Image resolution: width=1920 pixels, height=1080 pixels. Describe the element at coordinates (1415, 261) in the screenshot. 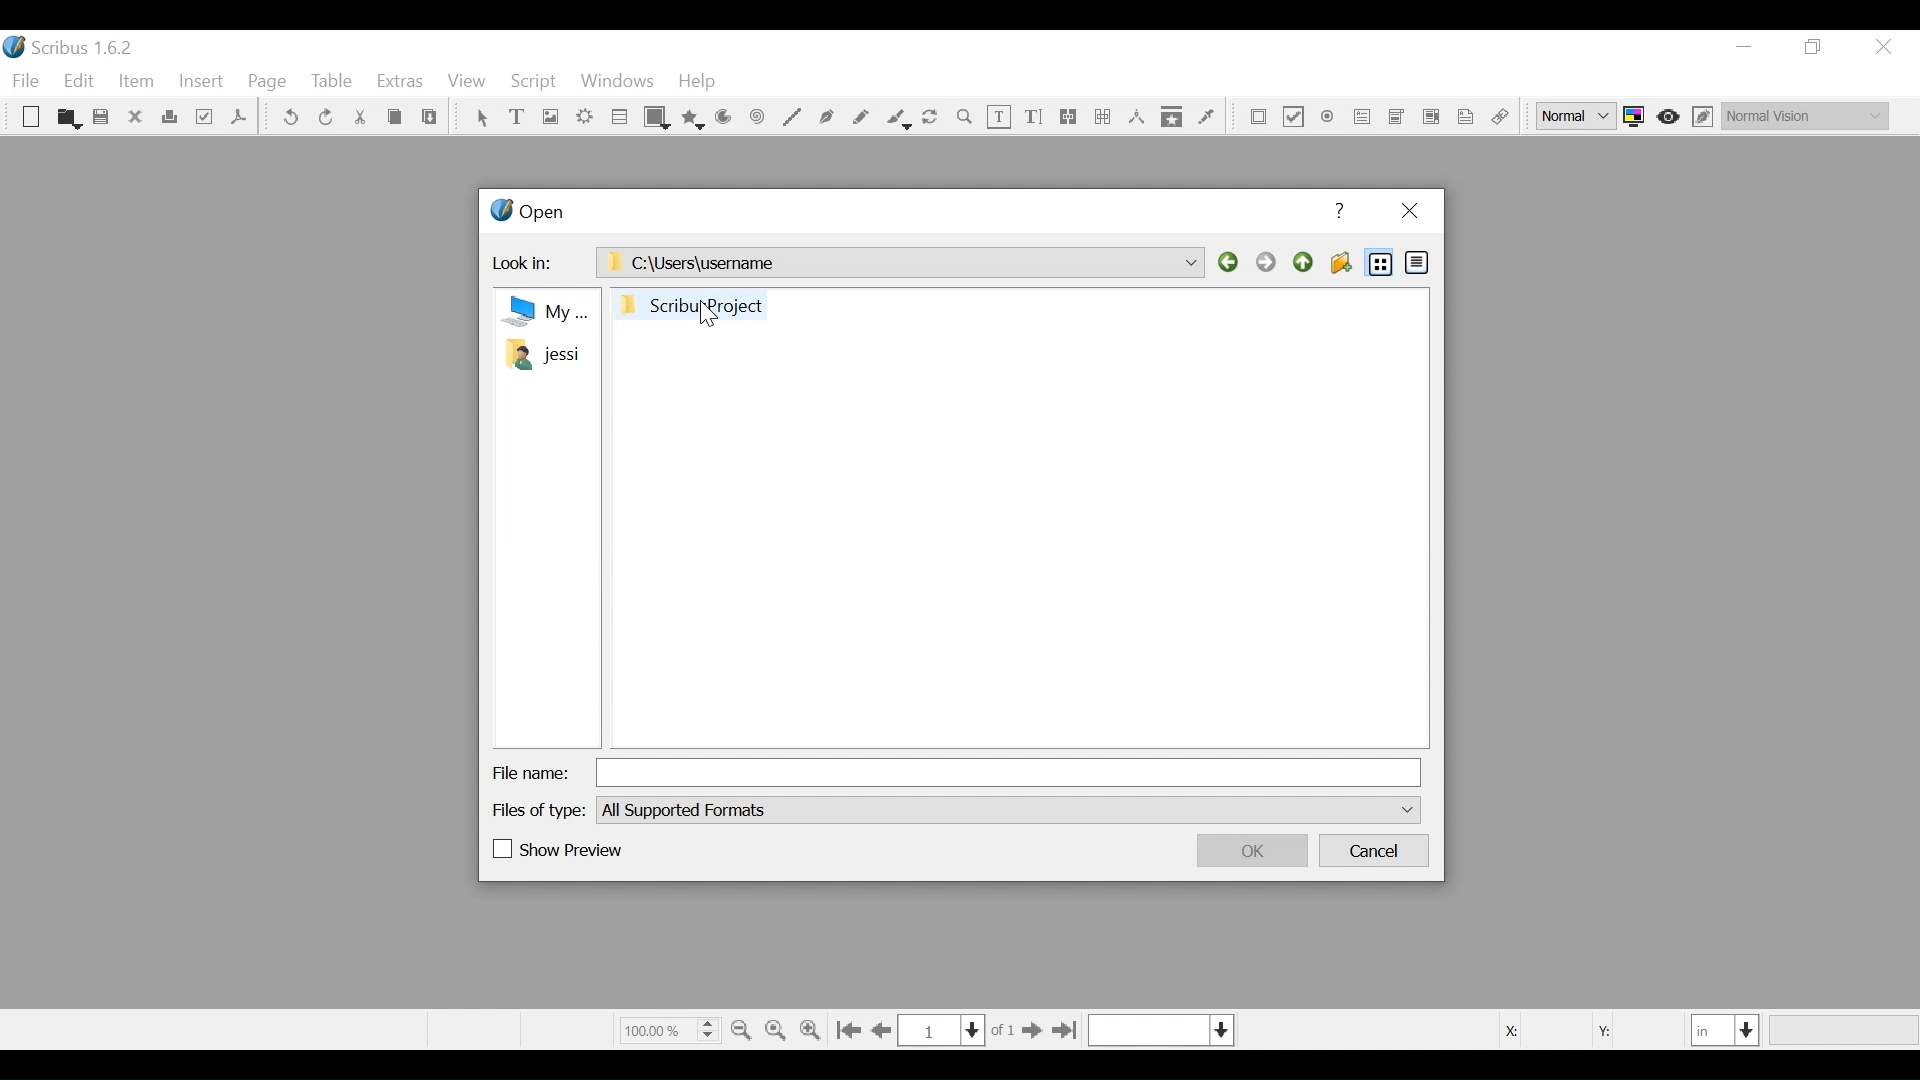

I see `Detail View` at that location.